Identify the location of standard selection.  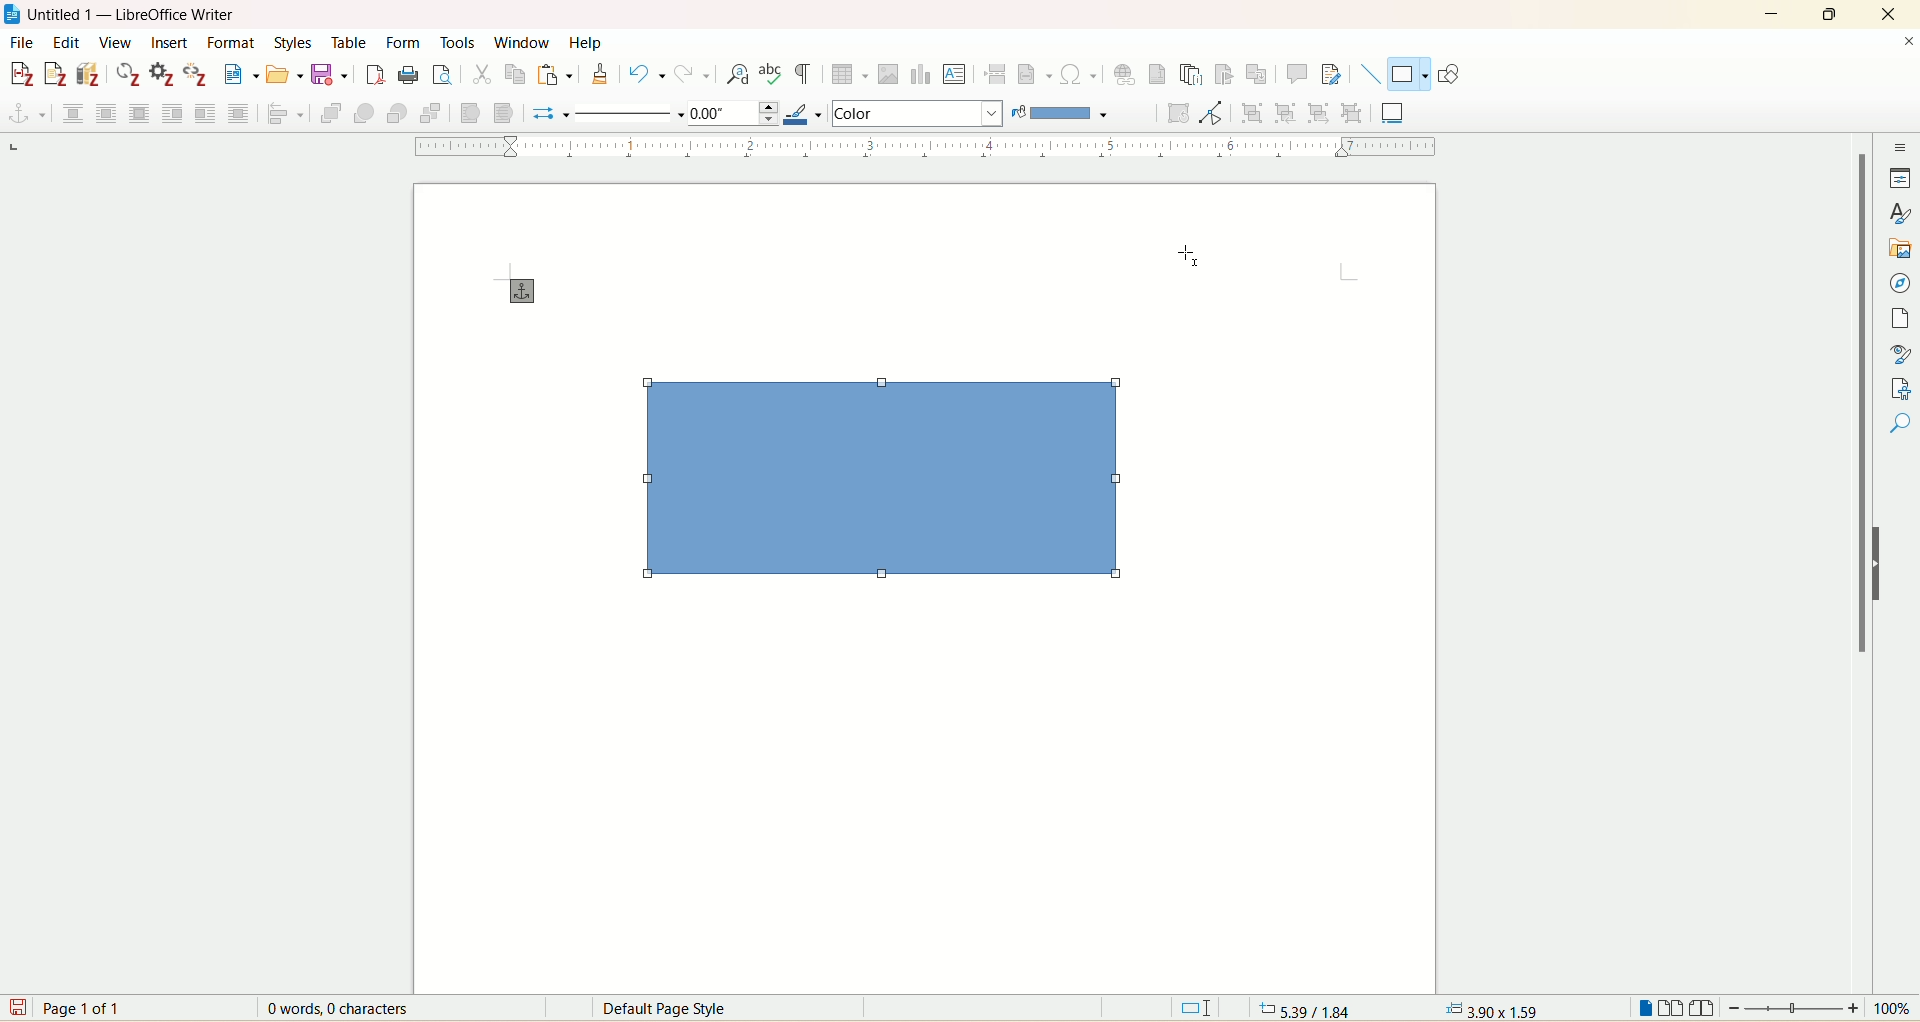
(1197, 1007).